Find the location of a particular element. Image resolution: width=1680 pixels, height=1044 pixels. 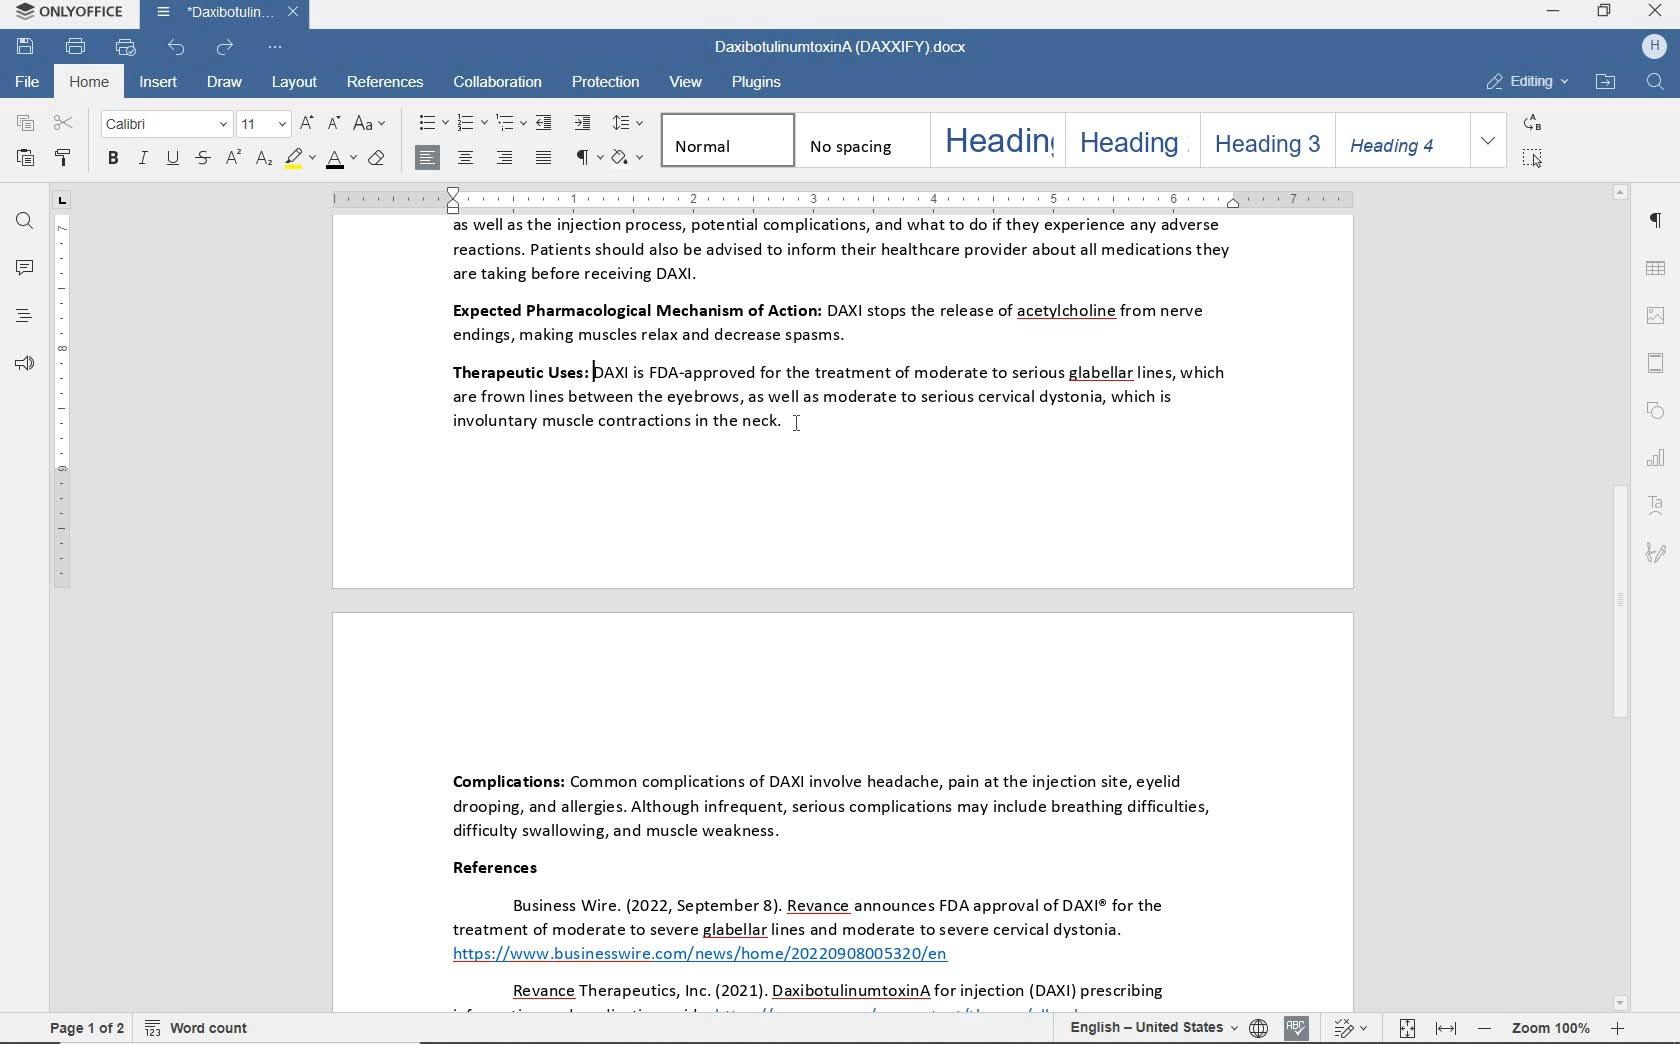

replace is located at coordinates (1530, 122).